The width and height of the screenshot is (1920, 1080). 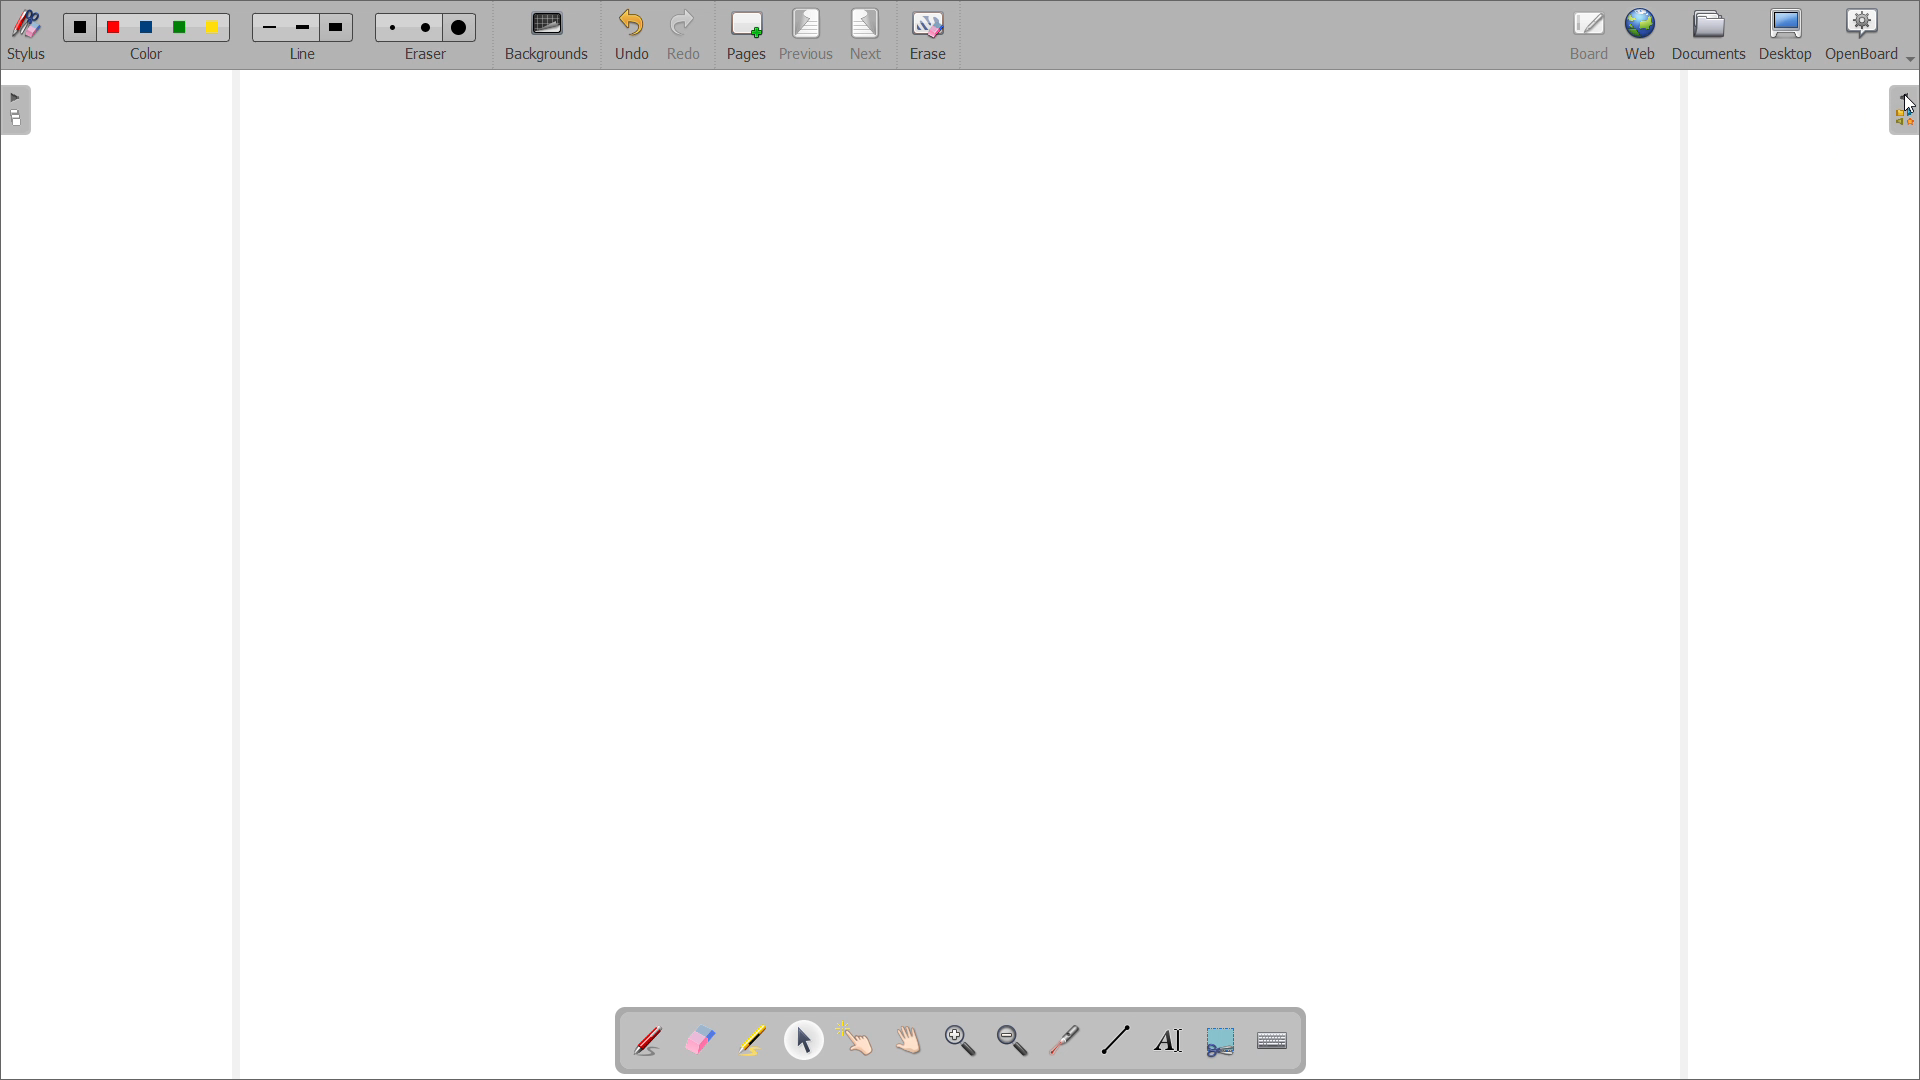 What do you see at coordinates (548, 36) in the screenshot?
I see `backgrounds` at bounding box center [548, 36].